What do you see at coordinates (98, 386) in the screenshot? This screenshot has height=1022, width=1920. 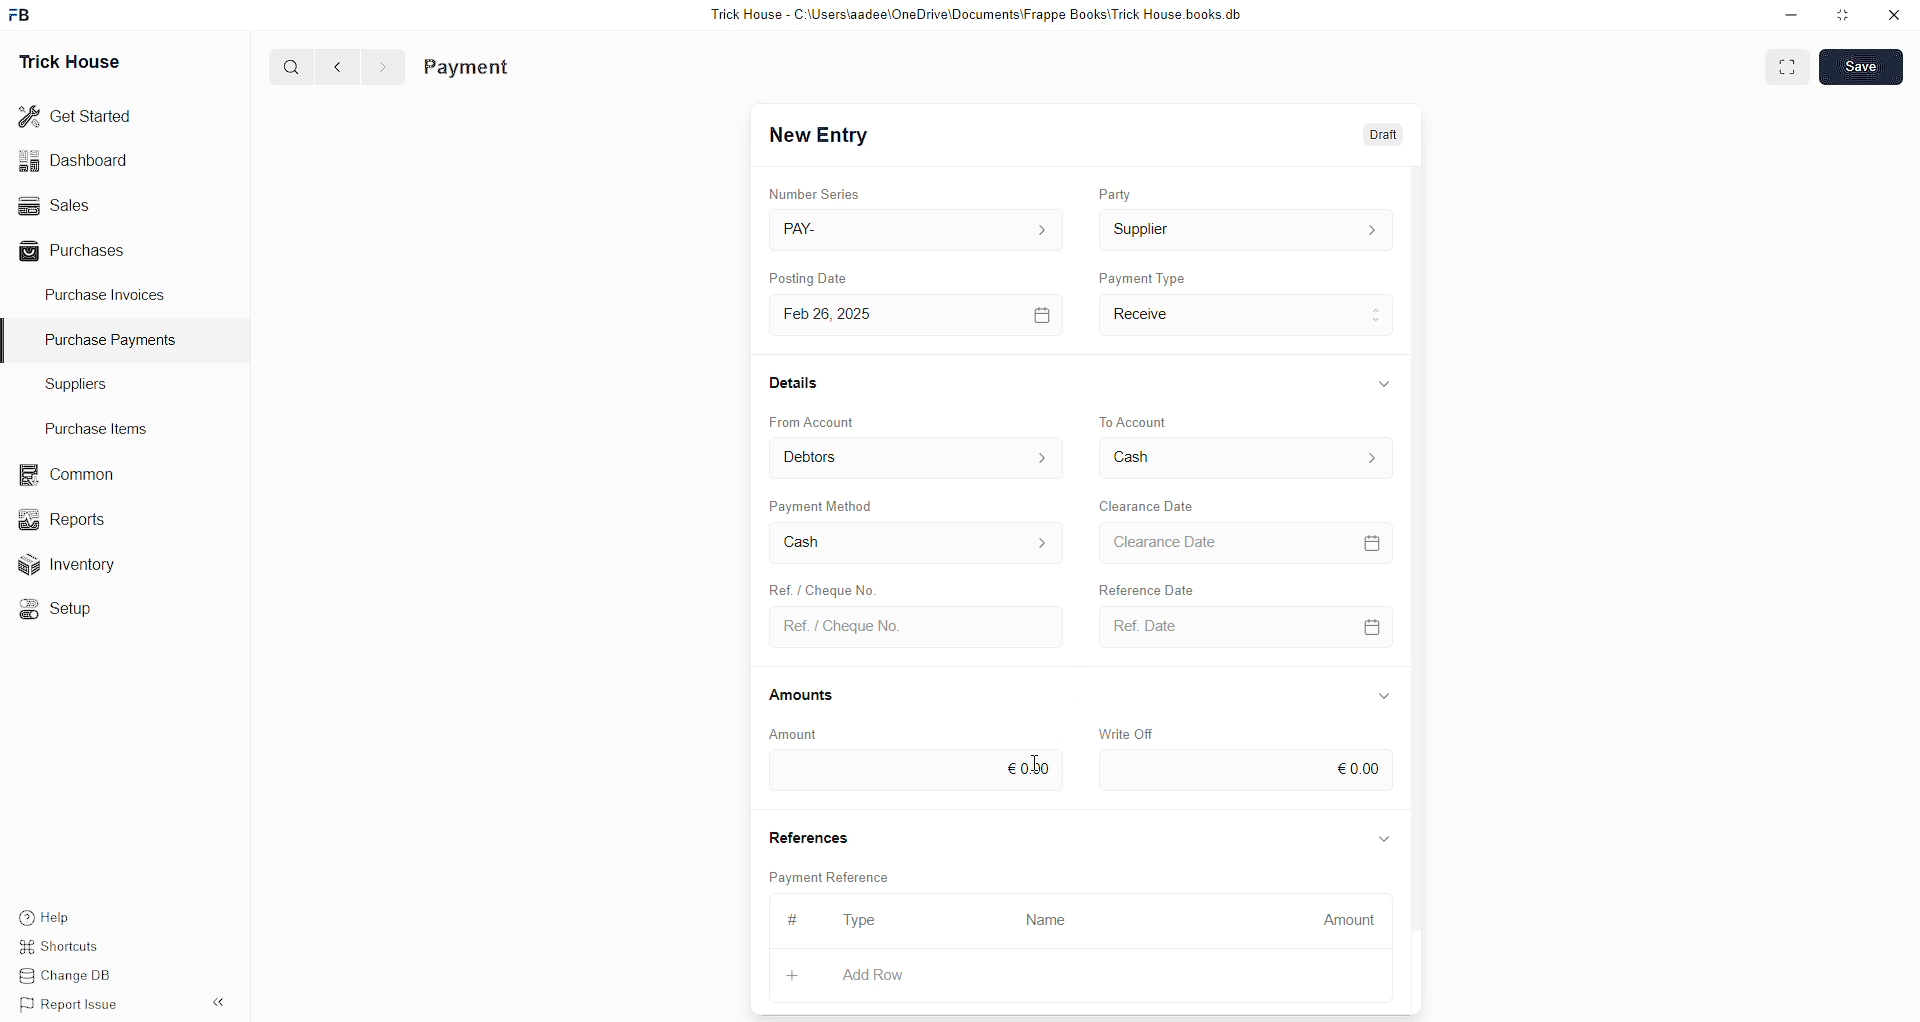 I see `Suppliers` at bounding box center [98, 386].